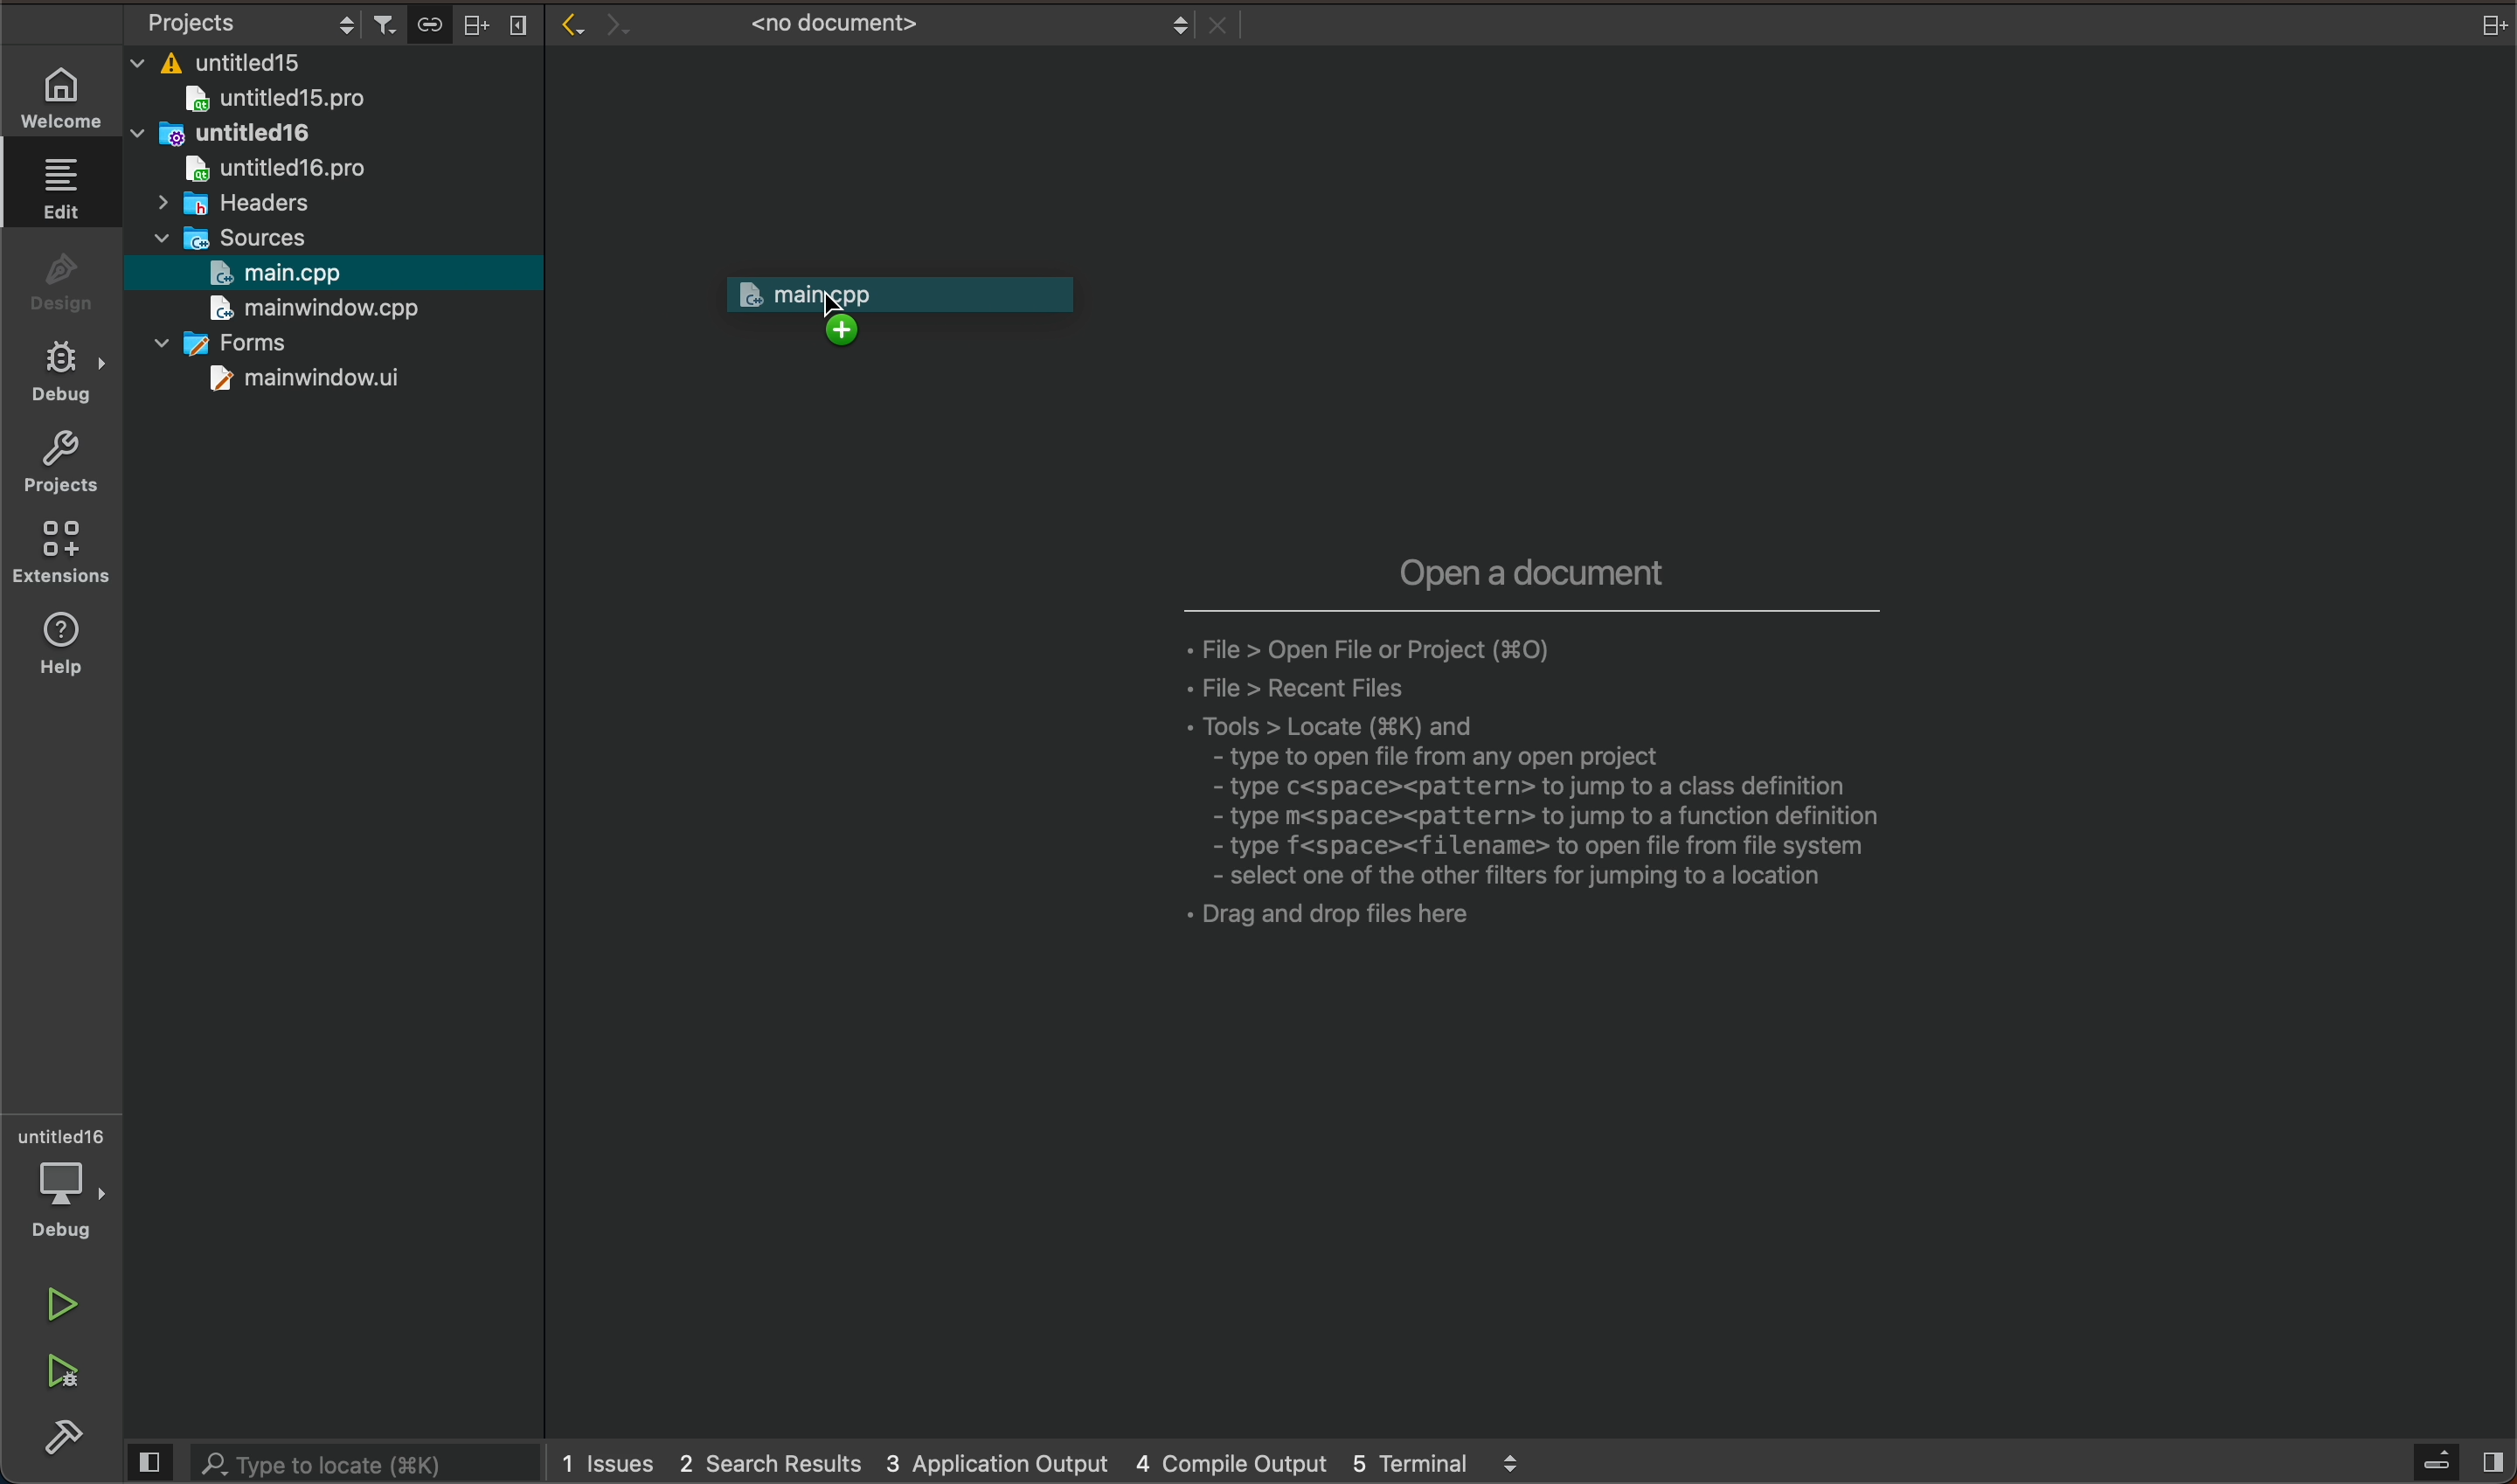 The image size is (2517, 1484). I want to click on filter, so click(386, 24).